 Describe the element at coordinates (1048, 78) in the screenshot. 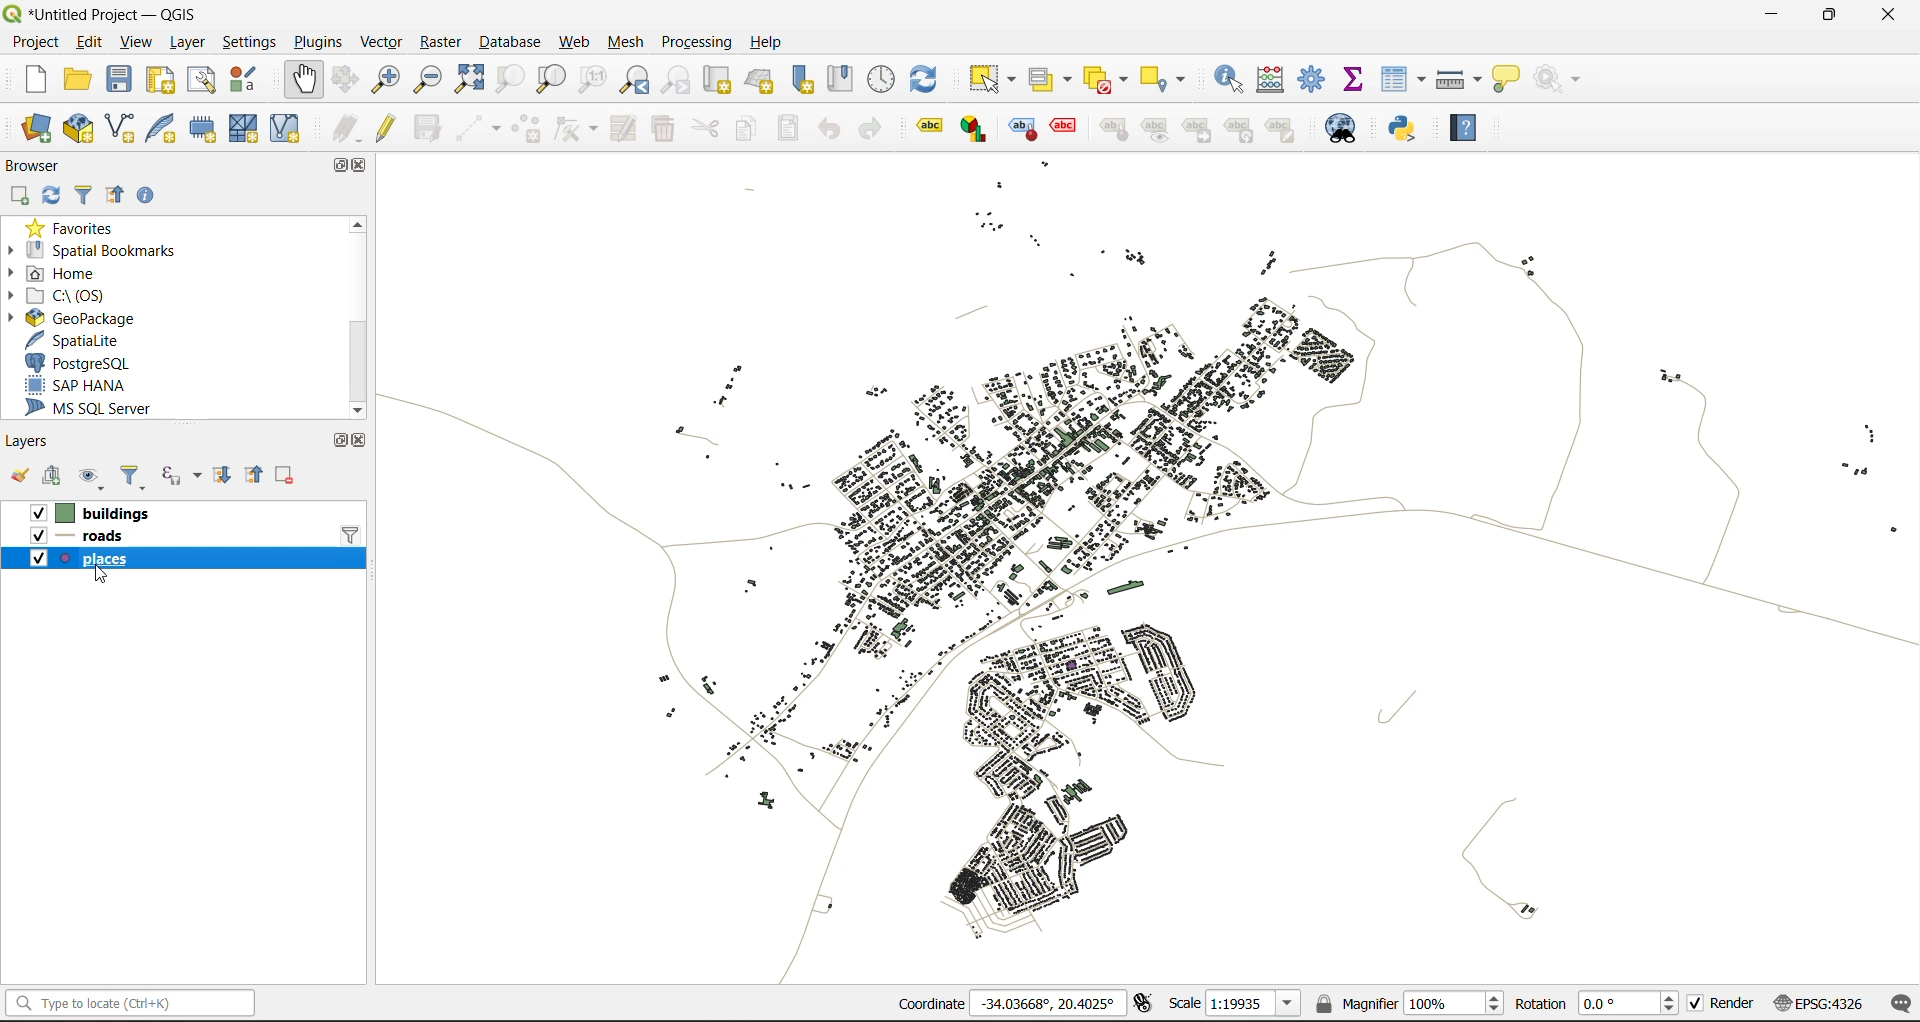

I see `select value` at that location.